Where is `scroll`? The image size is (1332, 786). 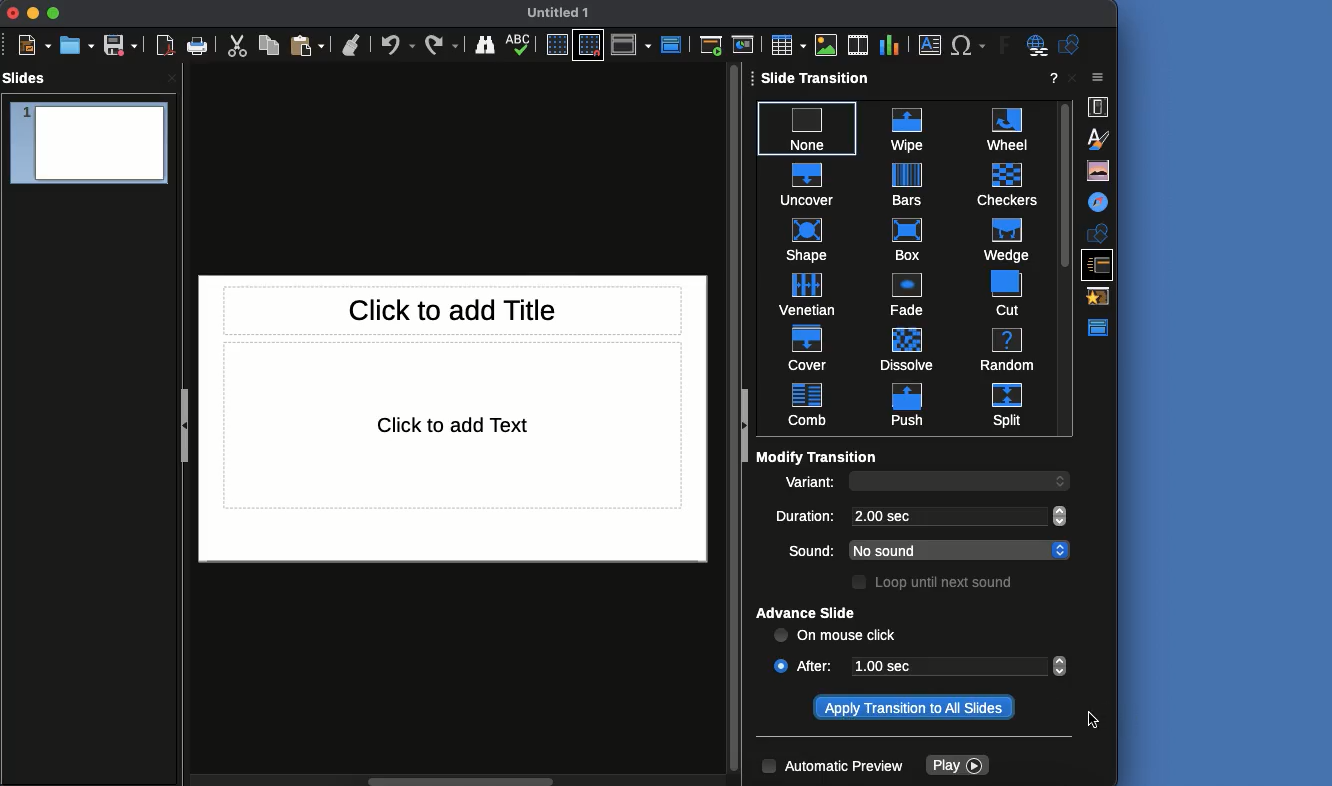
scroll is located at coordinates (458, 779).